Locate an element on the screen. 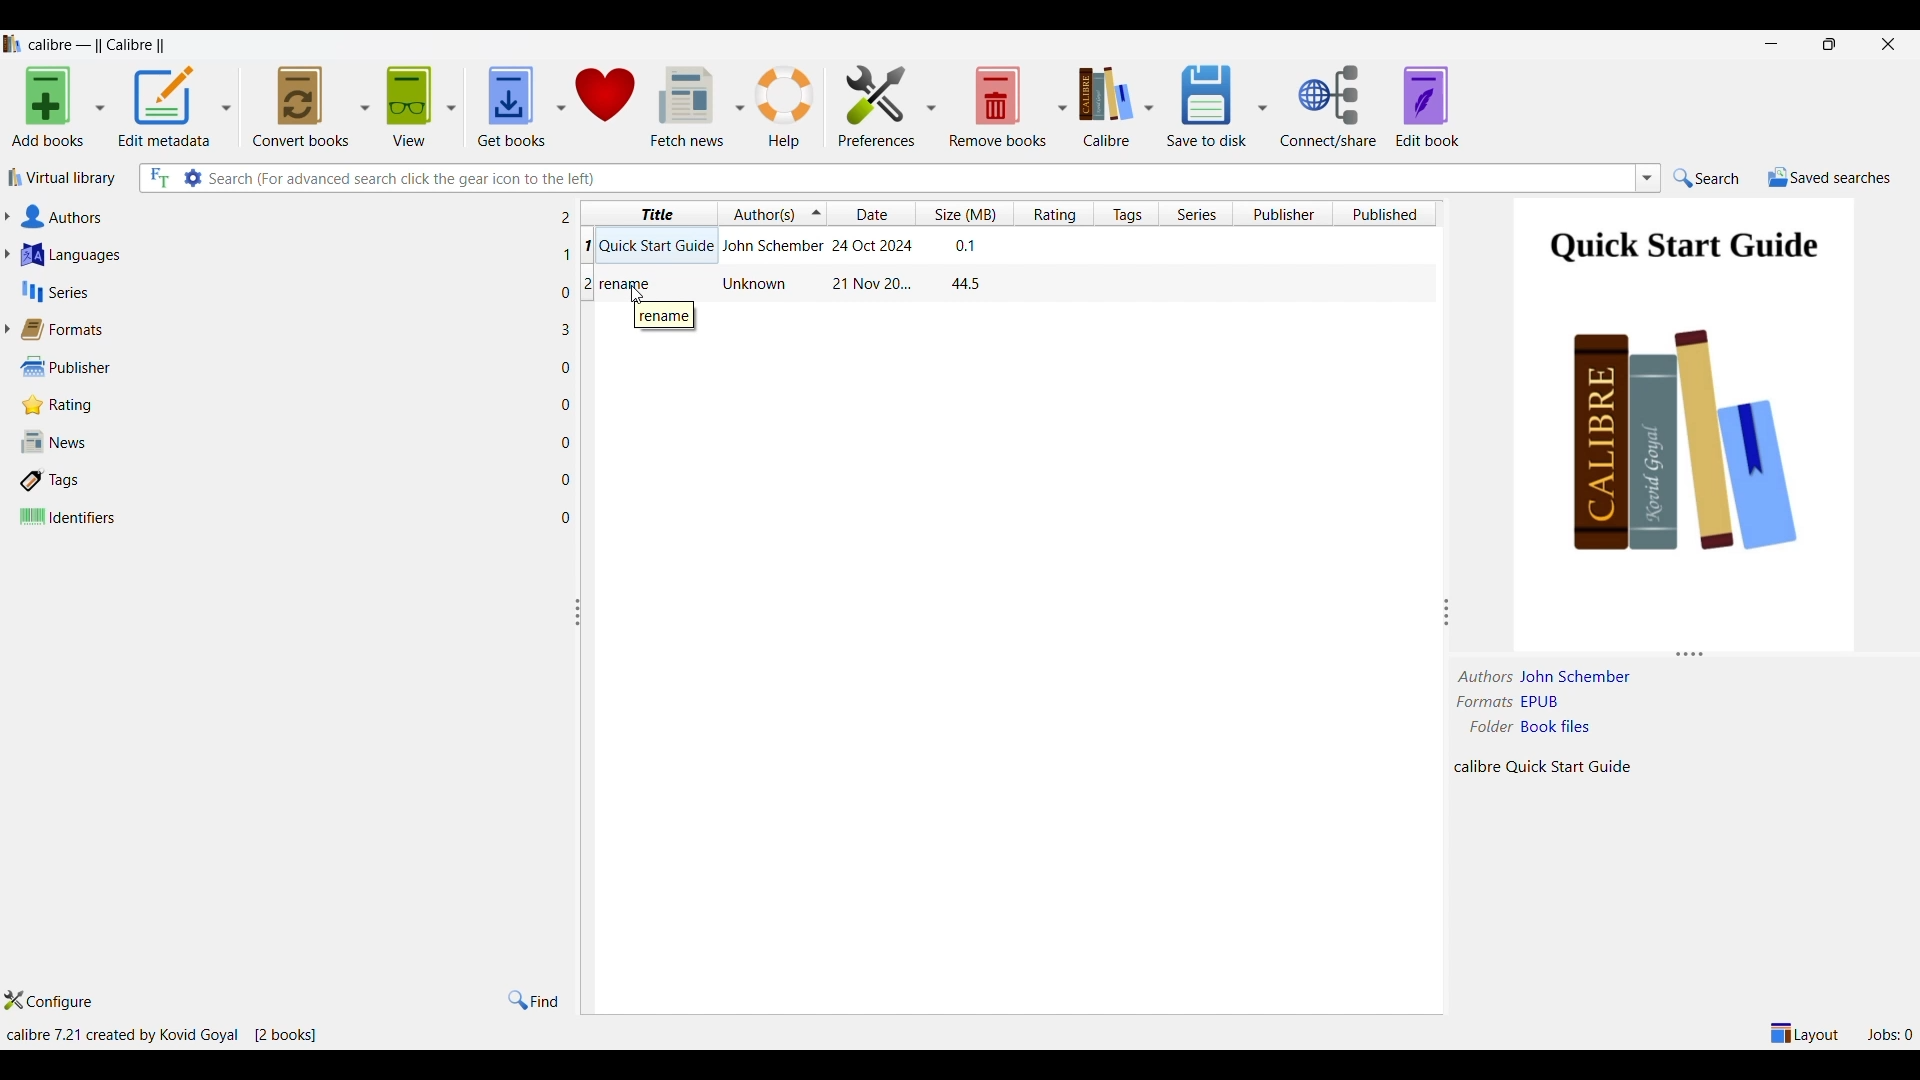 This screenshot has width=1920, height=1080. Published column is located at coordinates (1388, 213).